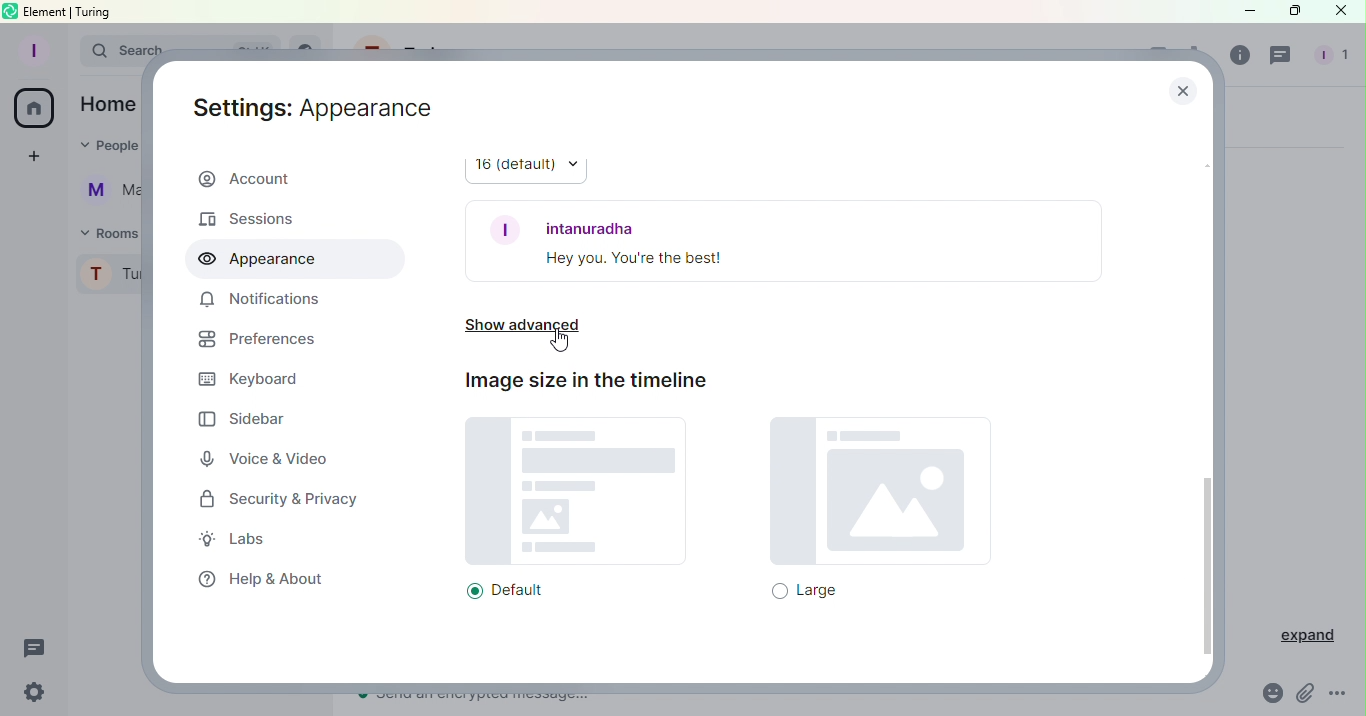  Describe the element at coordinates (1306, 695) in the screenshot. I see `Attachment` at that location.